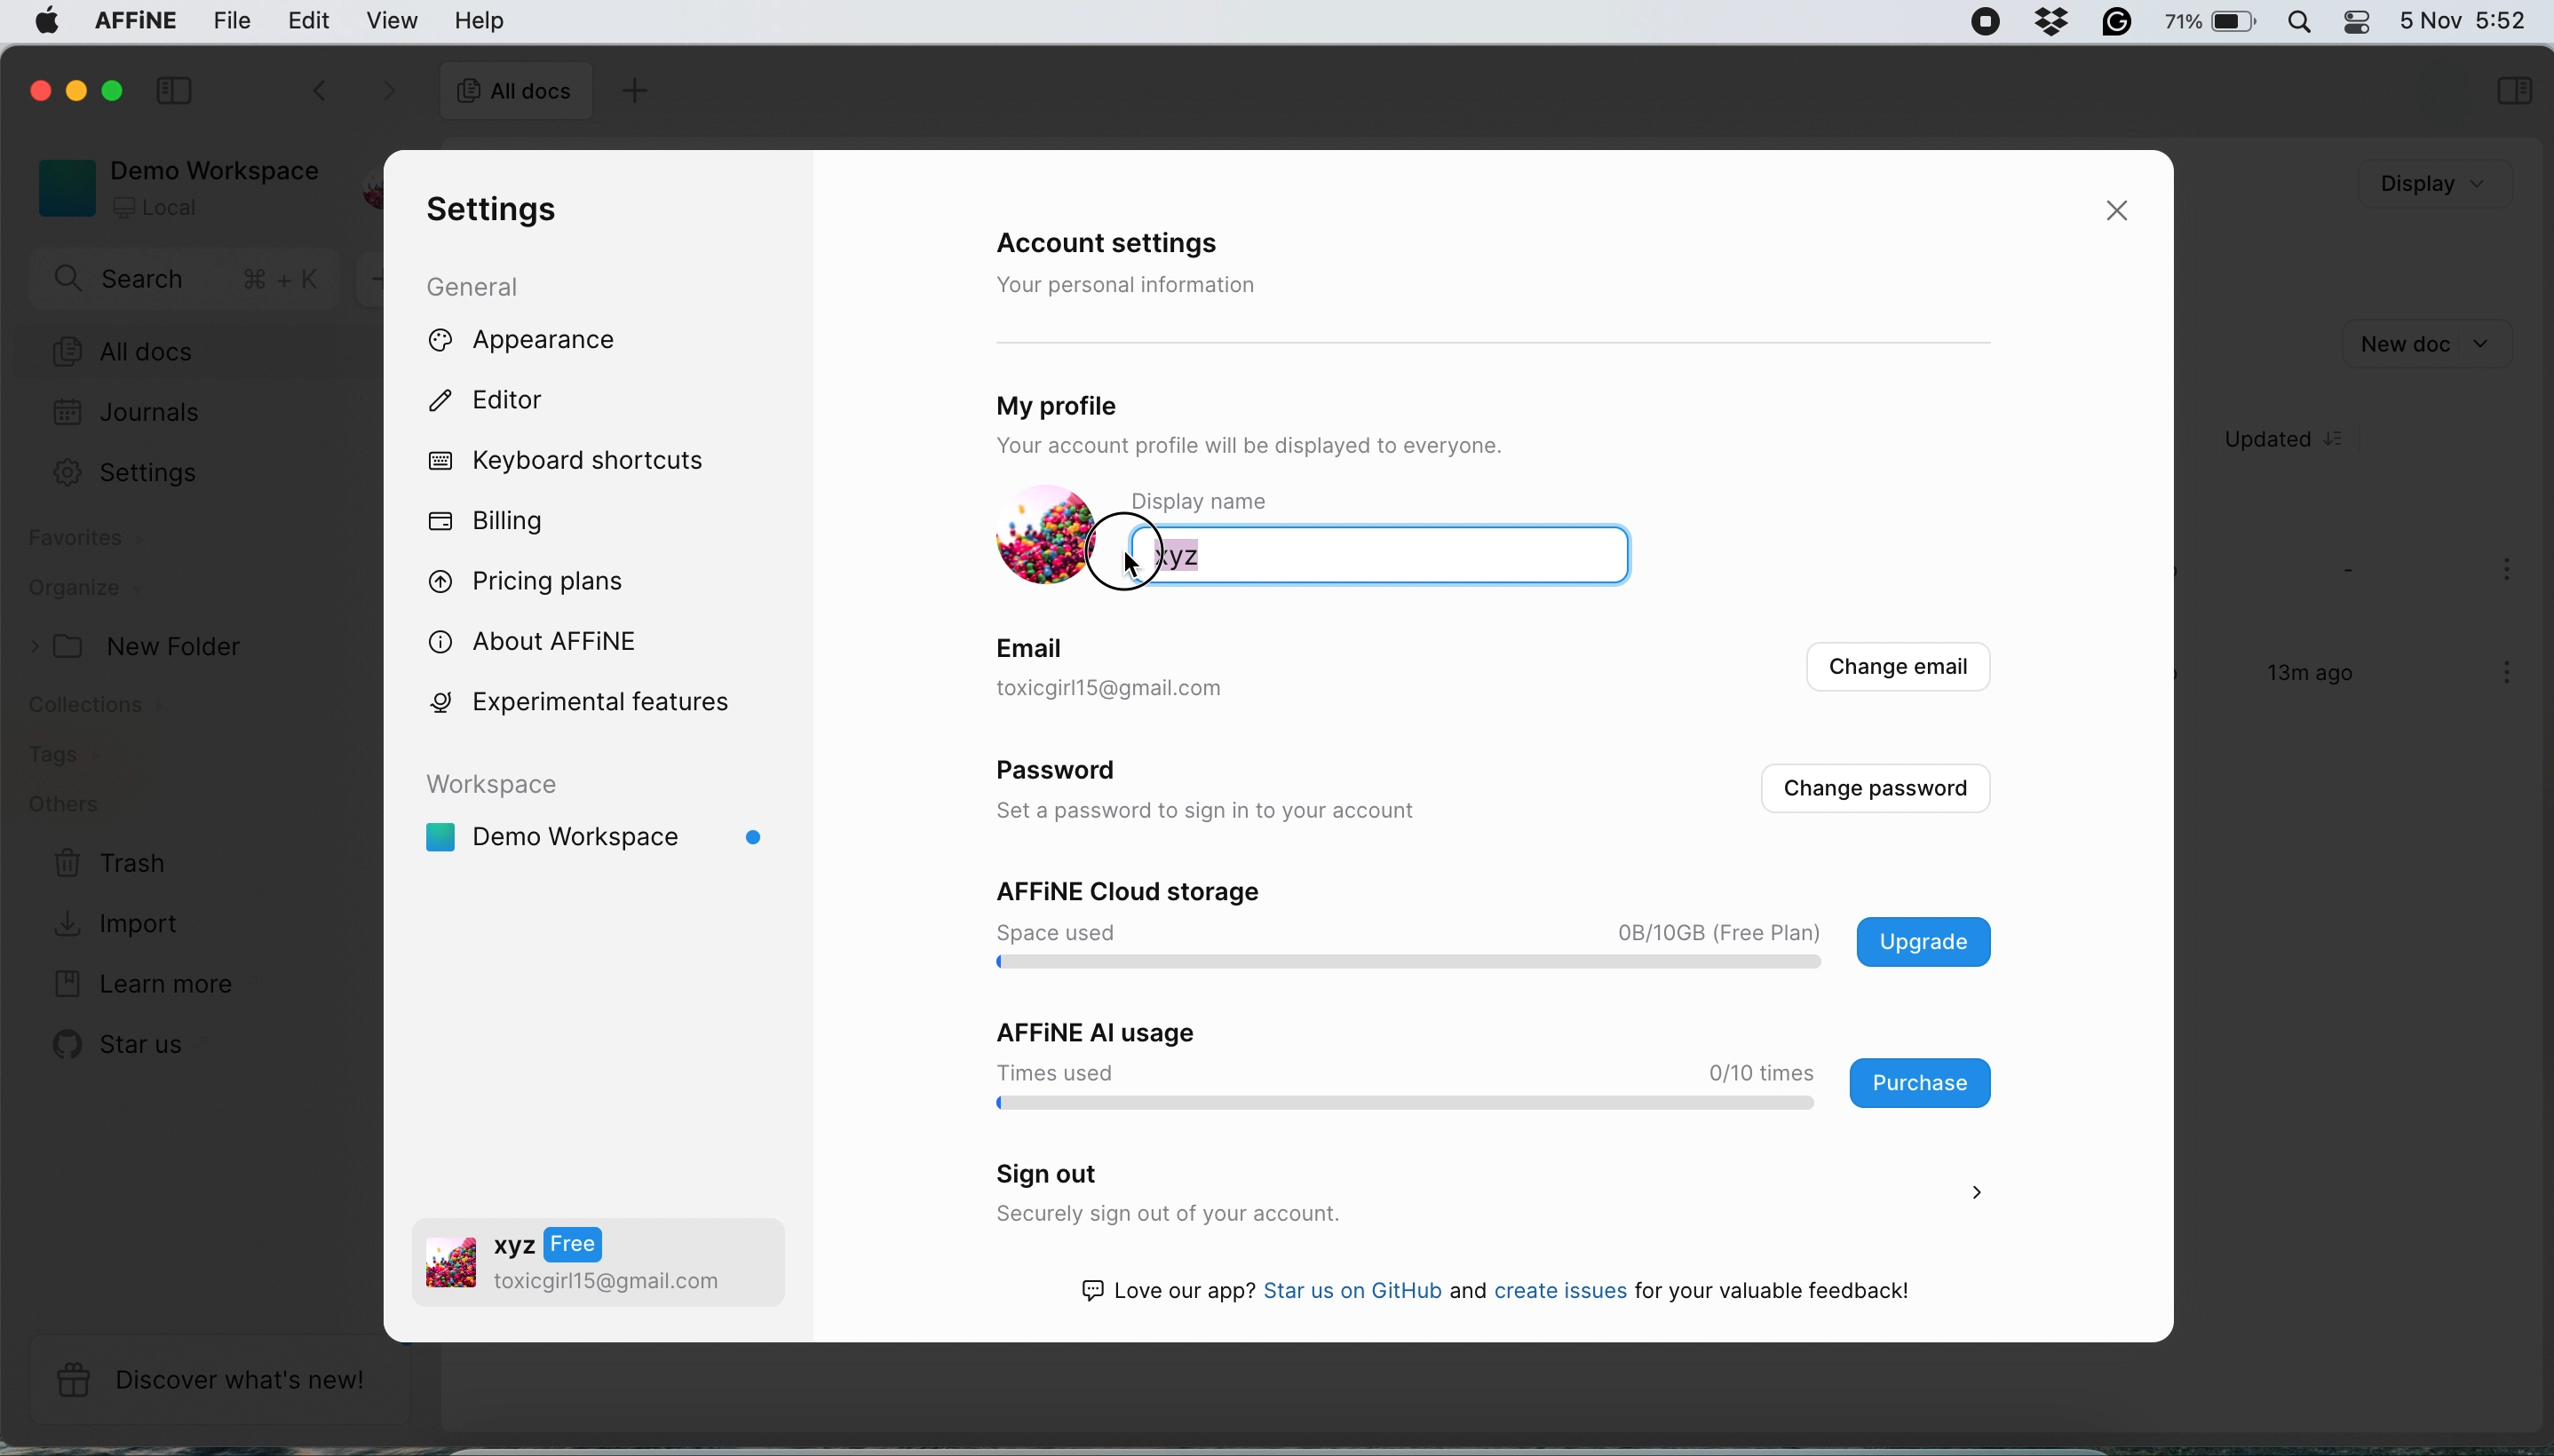  Describe the element at coordinates (492, 285) in the screenshot. I see `general` at that location.